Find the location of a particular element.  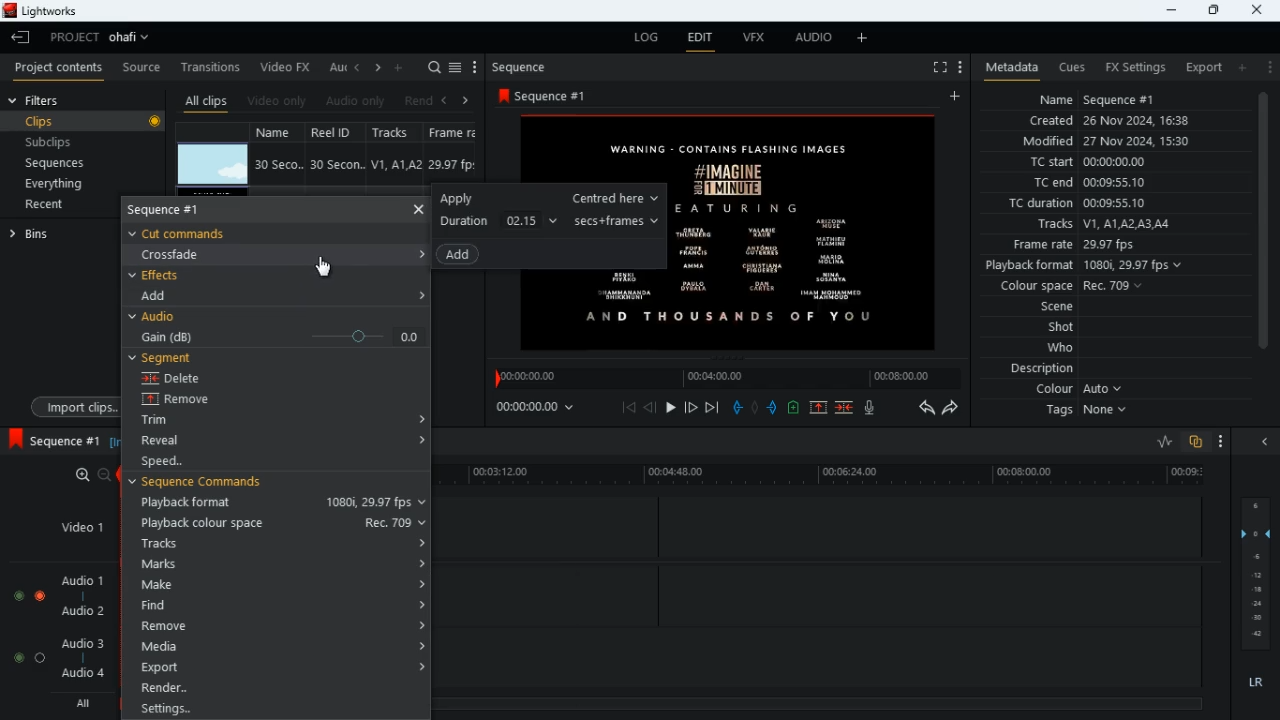

effects is located at coordinates (158, 275).